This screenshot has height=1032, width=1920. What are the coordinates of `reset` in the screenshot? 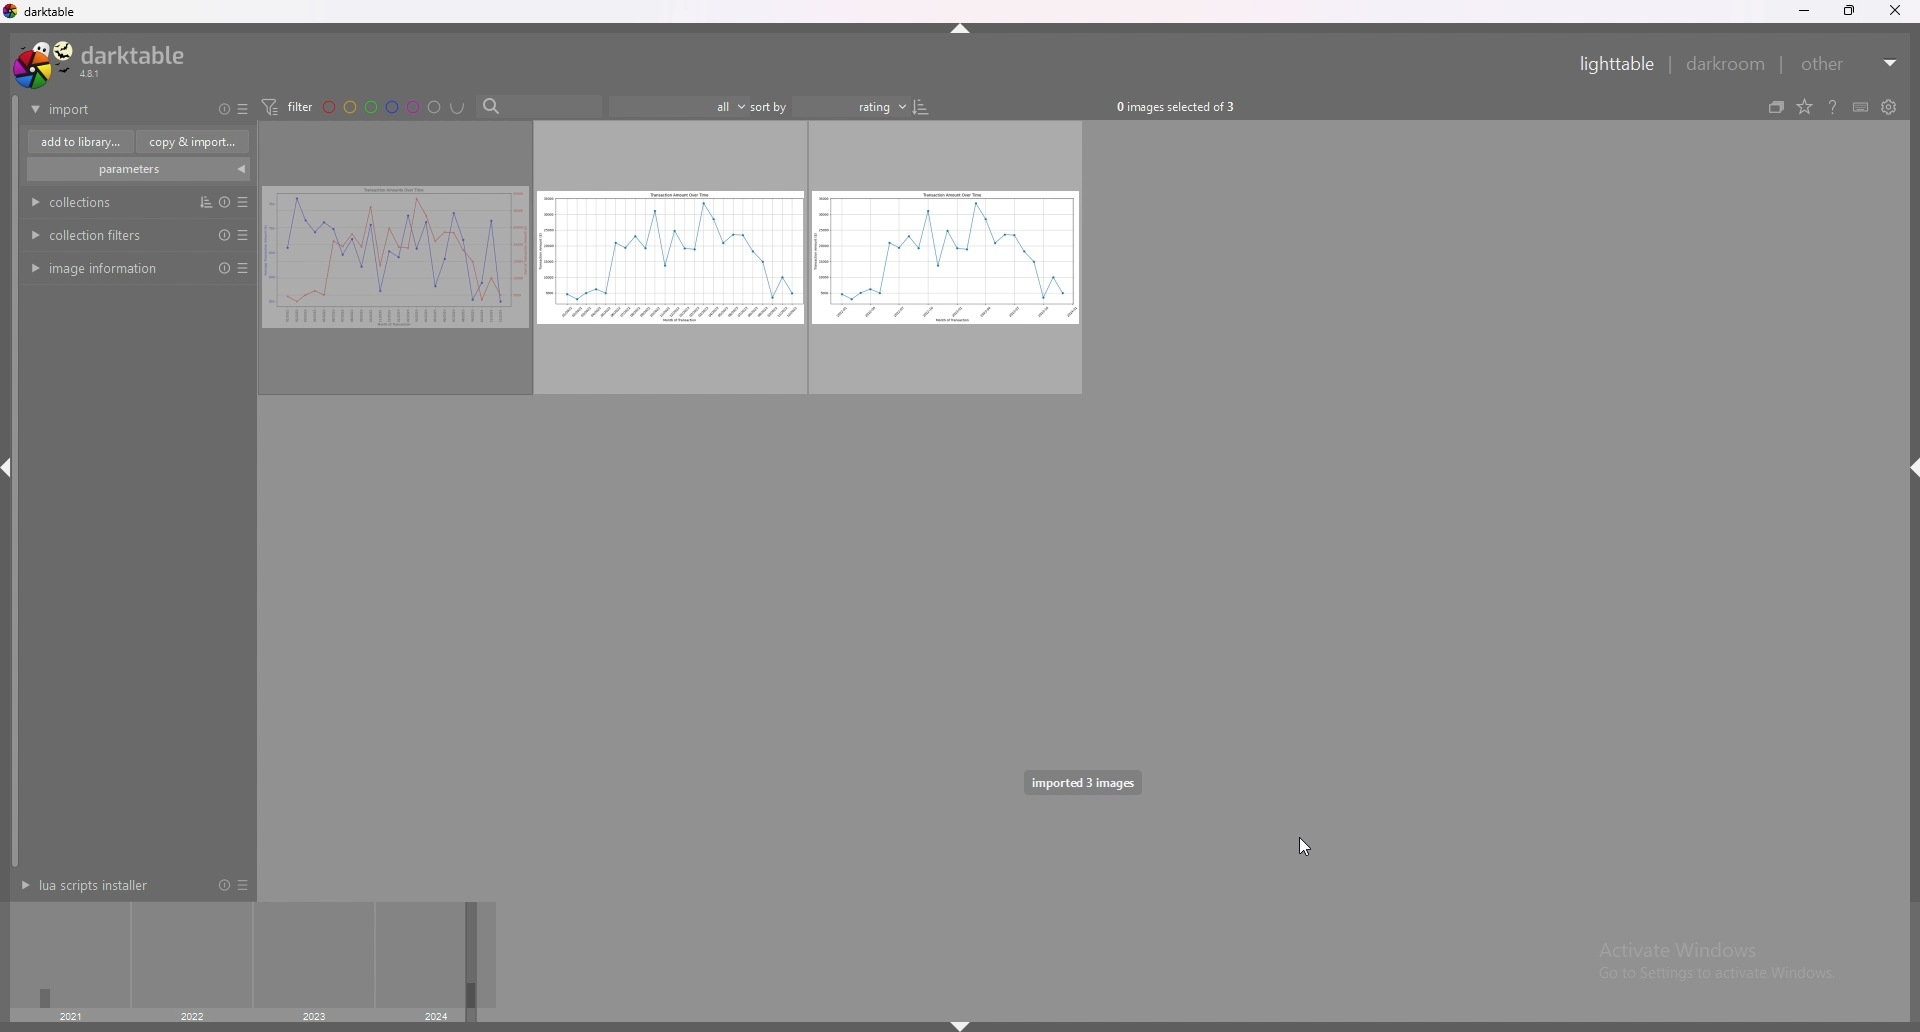 It's located at (221, 268).